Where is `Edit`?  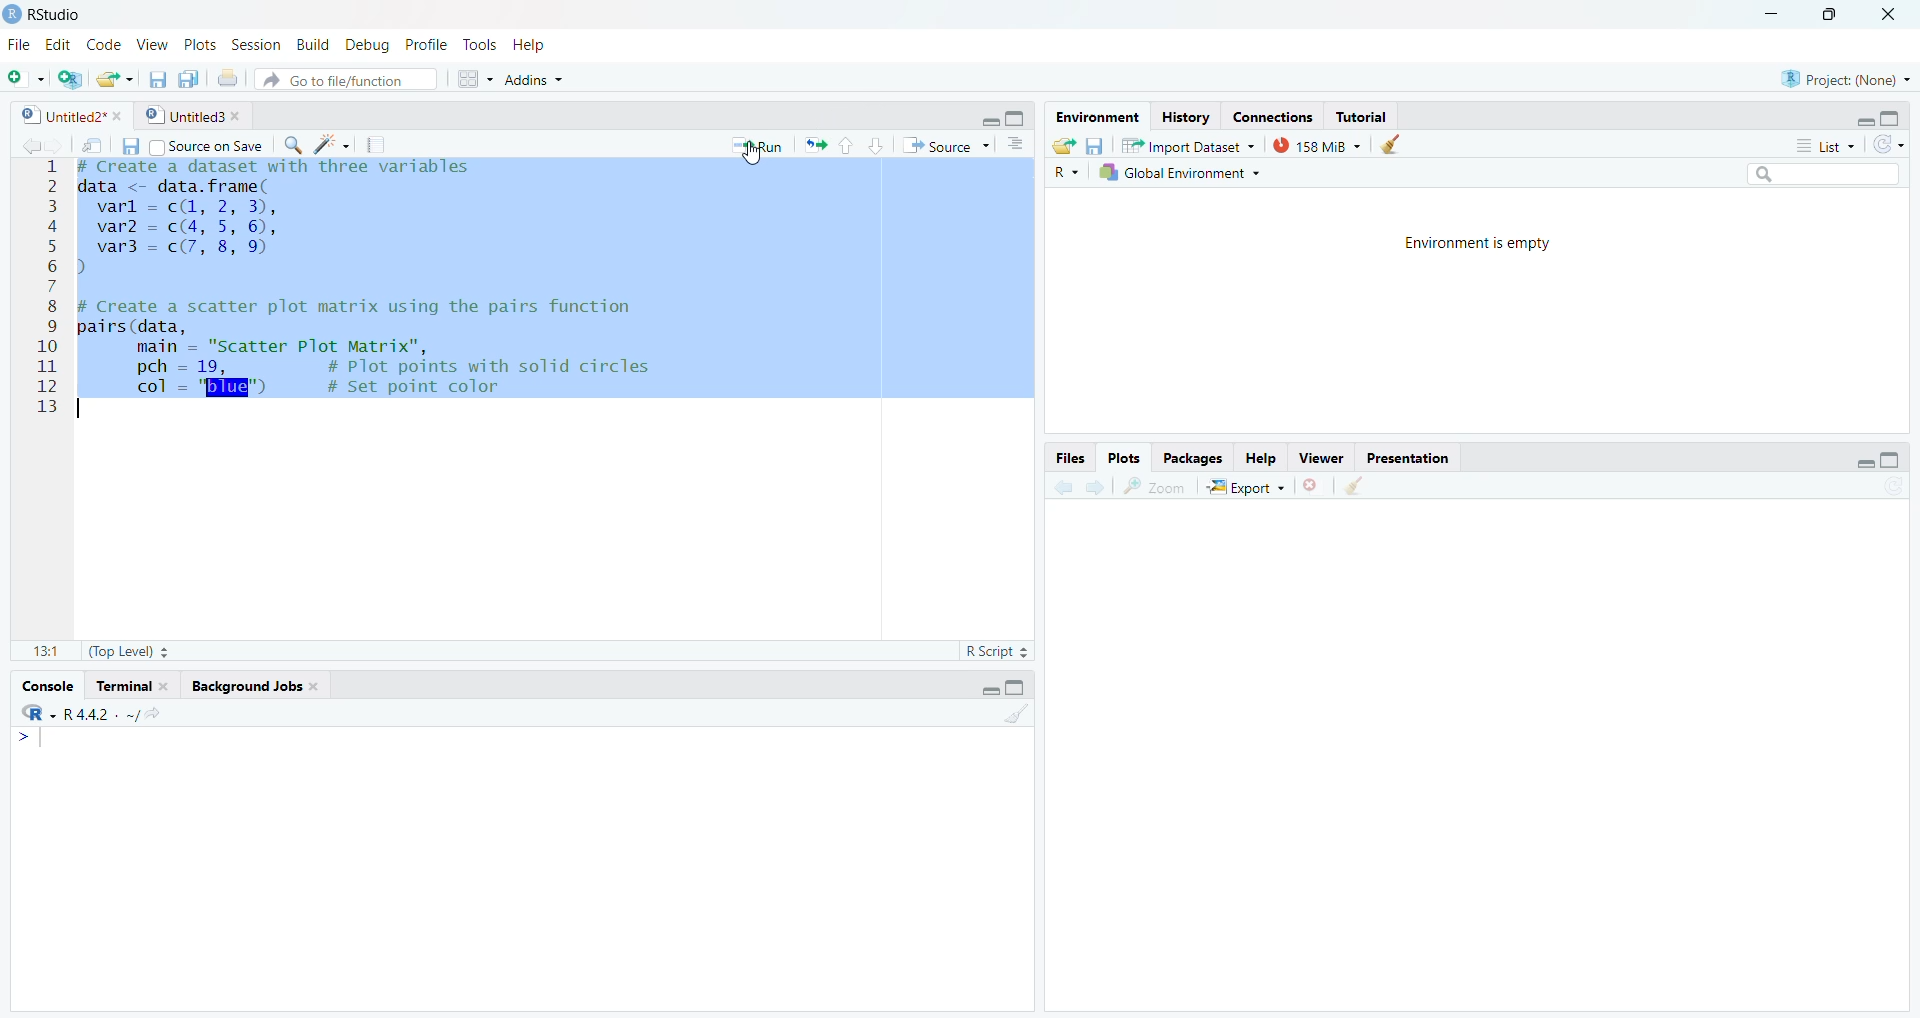
Edit is located at coordinates (58, 44).